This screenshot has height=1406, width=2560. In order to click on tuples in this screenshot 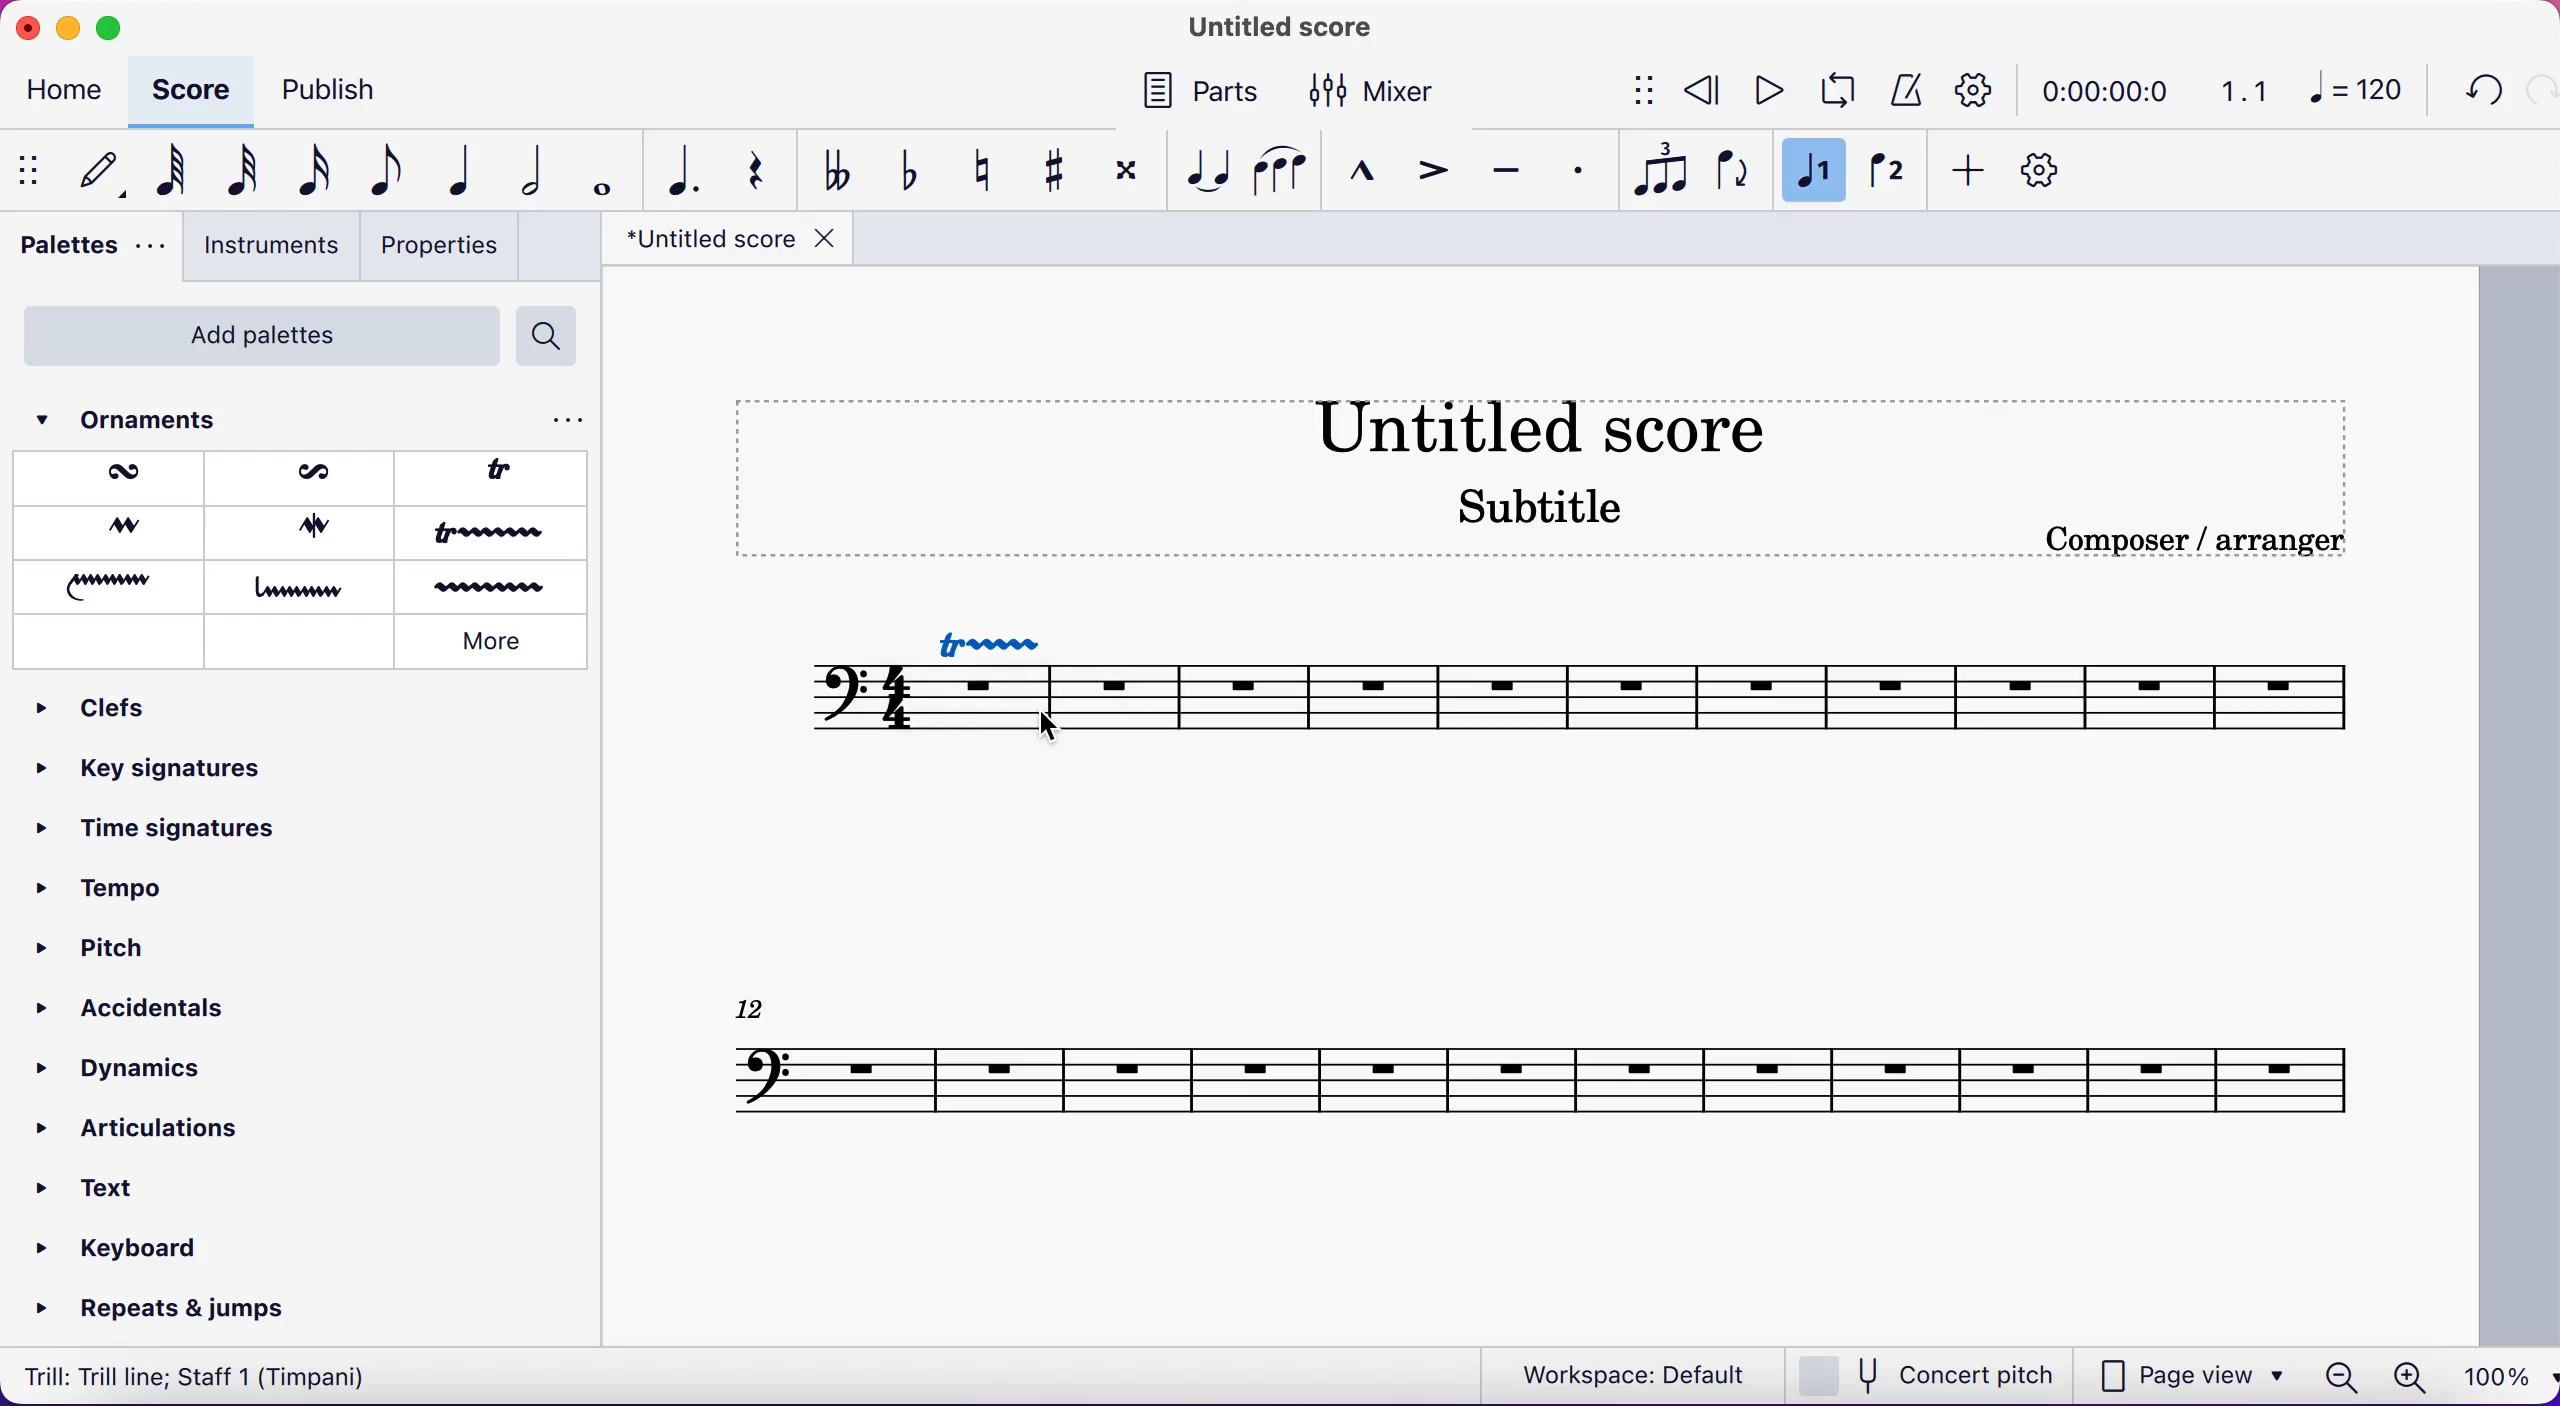, I will do `click(1658, 173)`.